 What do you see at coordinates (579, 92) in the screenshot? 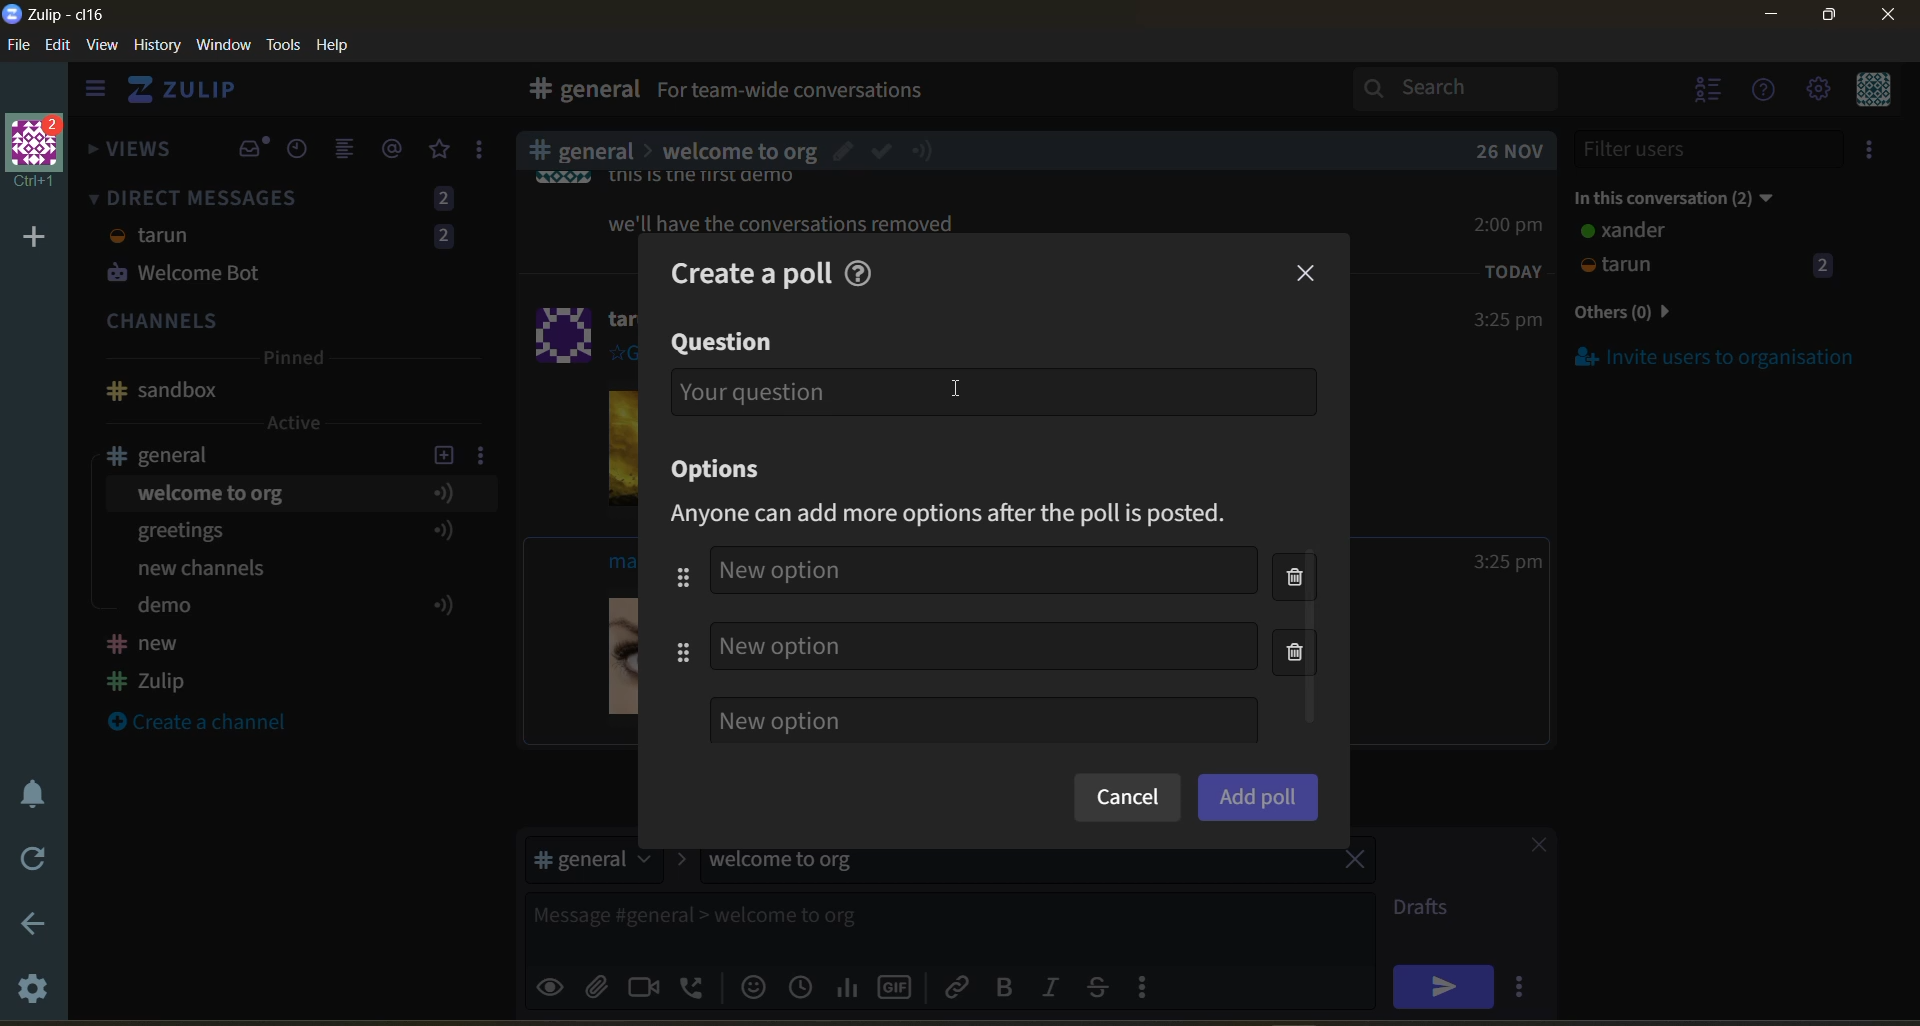
I see `inbox` at bounding box center [579, 92].